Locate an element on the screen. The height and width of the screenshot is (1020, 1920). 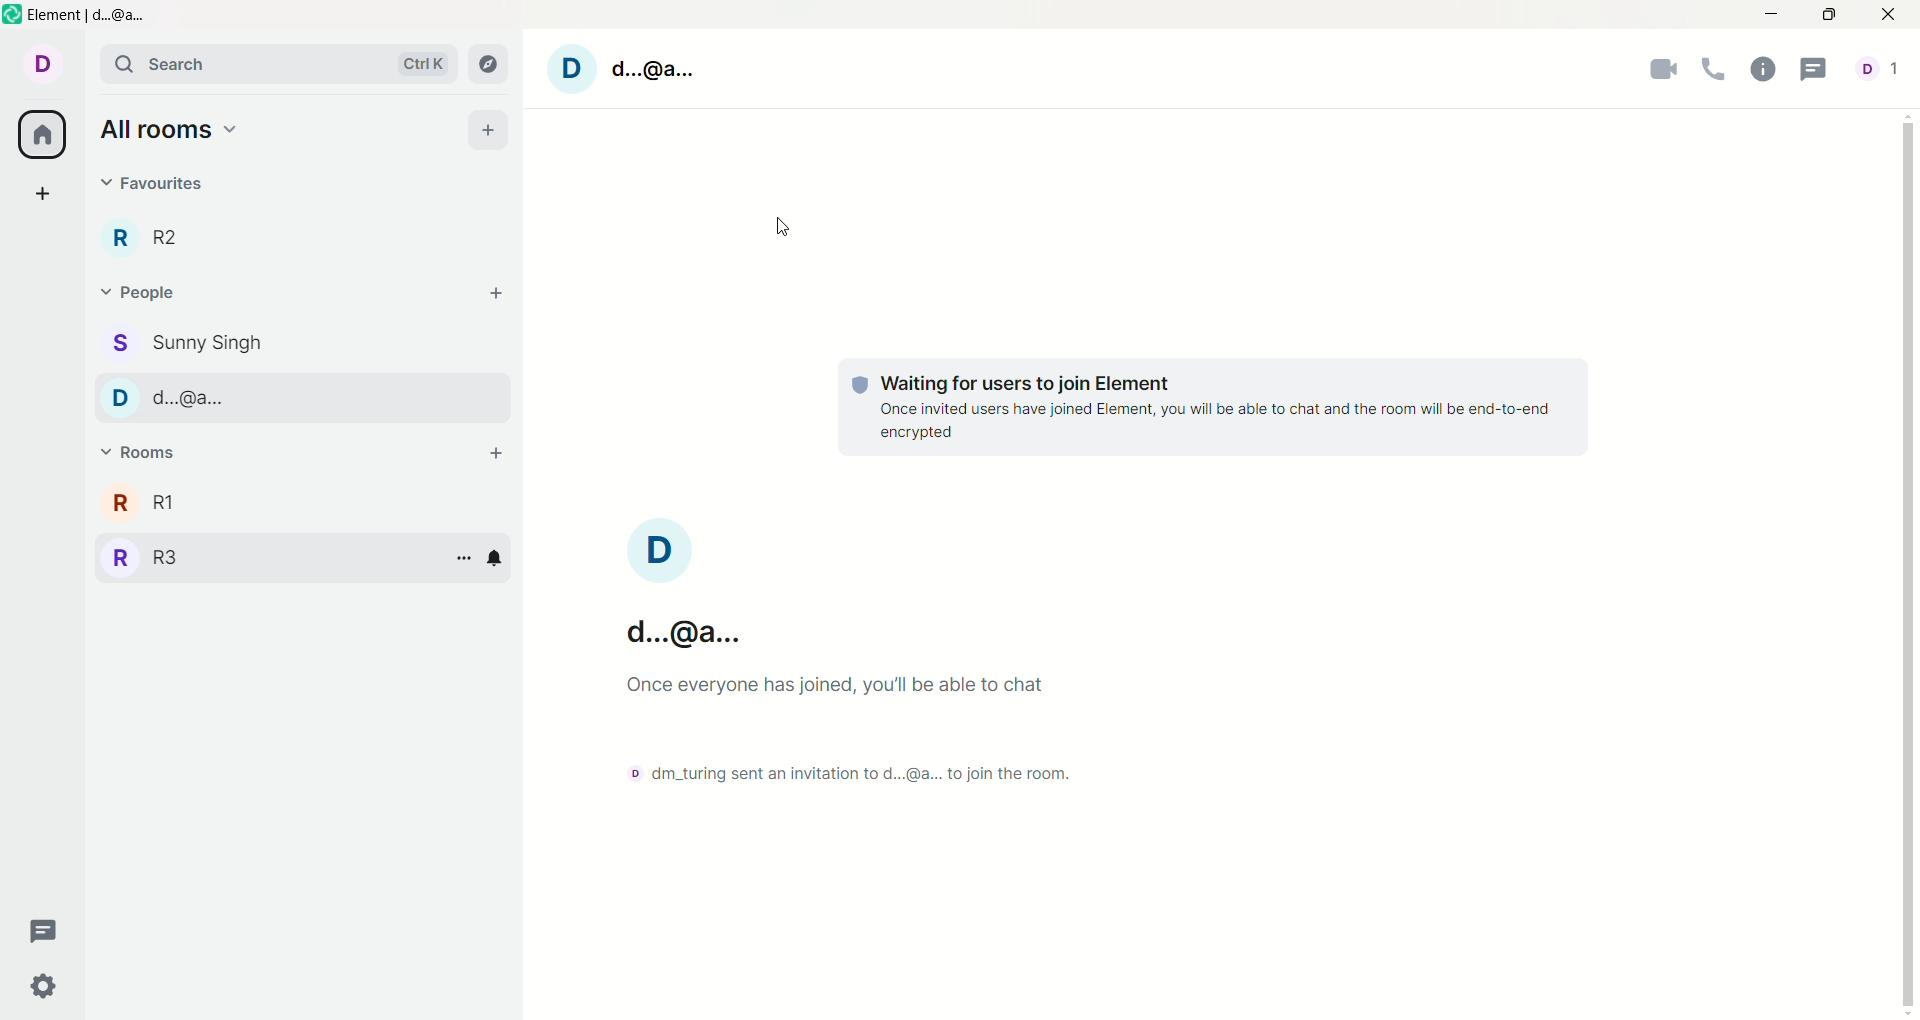
Element | d...@a... is located at coordinates (90, 15).